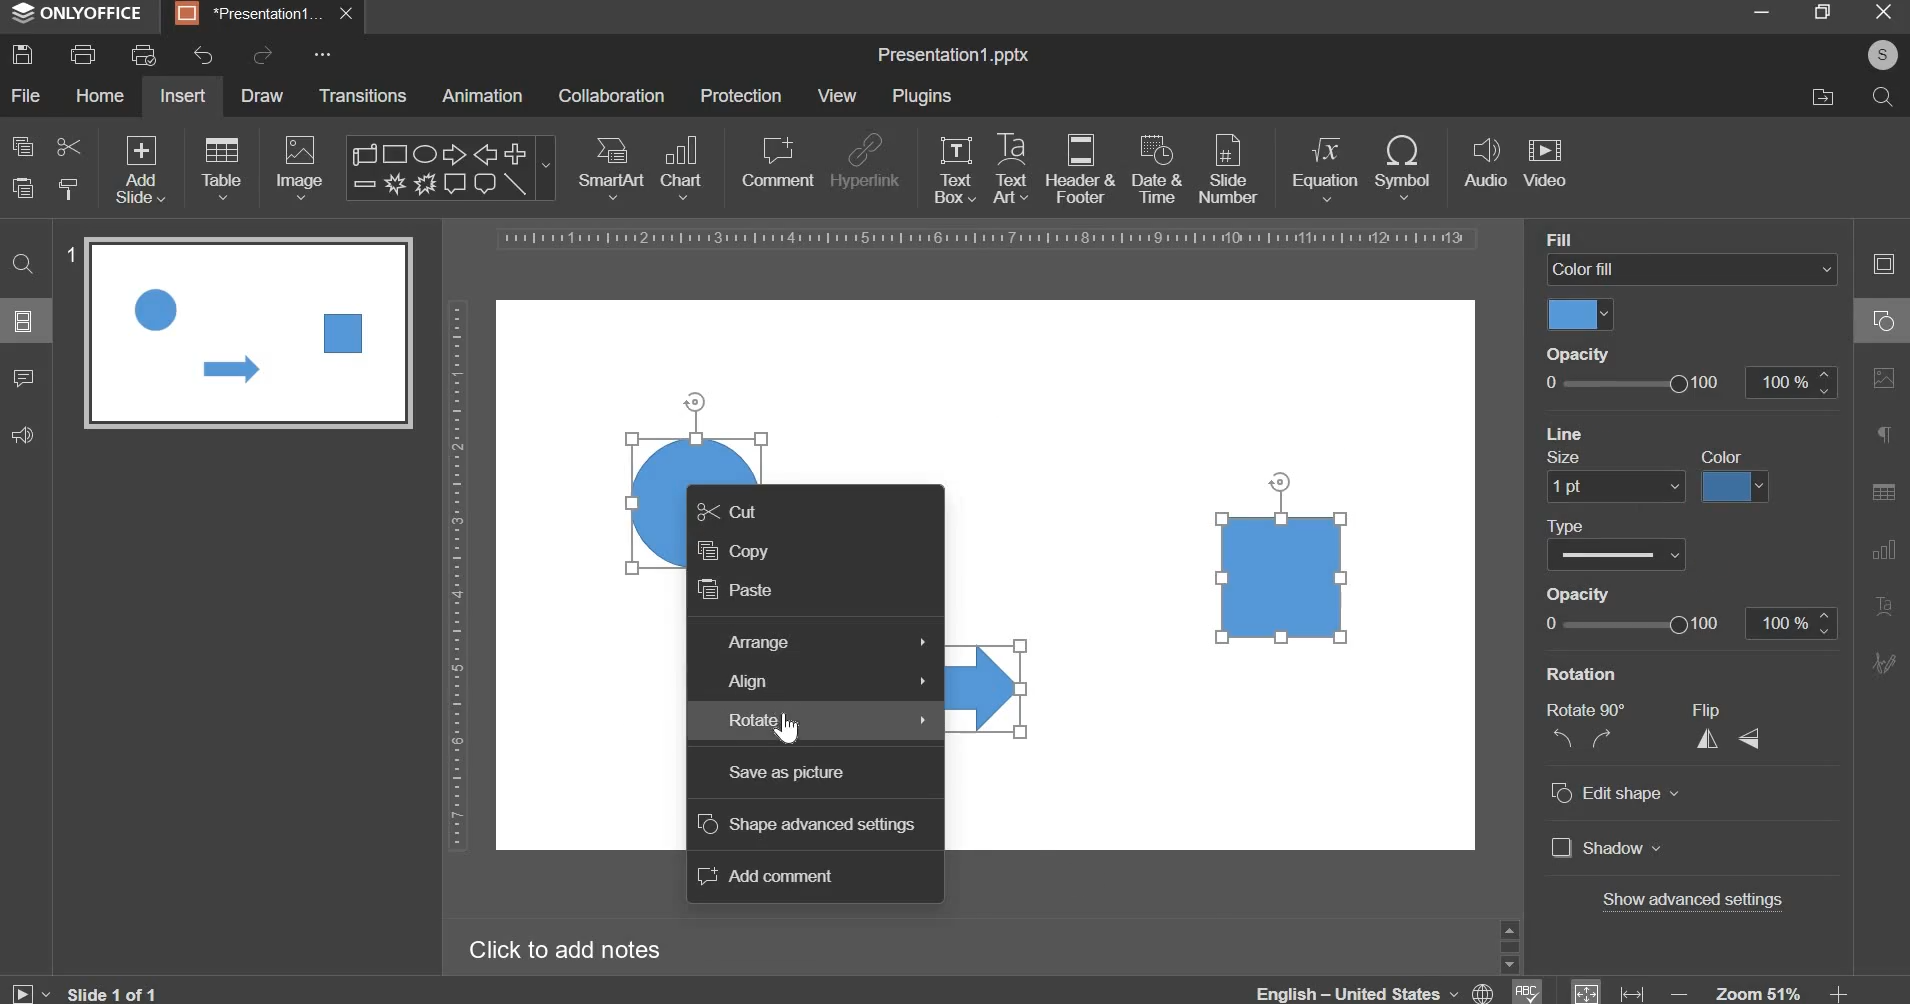 This screenshot has width=1910, height=1004. Describe the element at coordinates (1885, 318) in the screenshot. I see `shape setting` at that location.